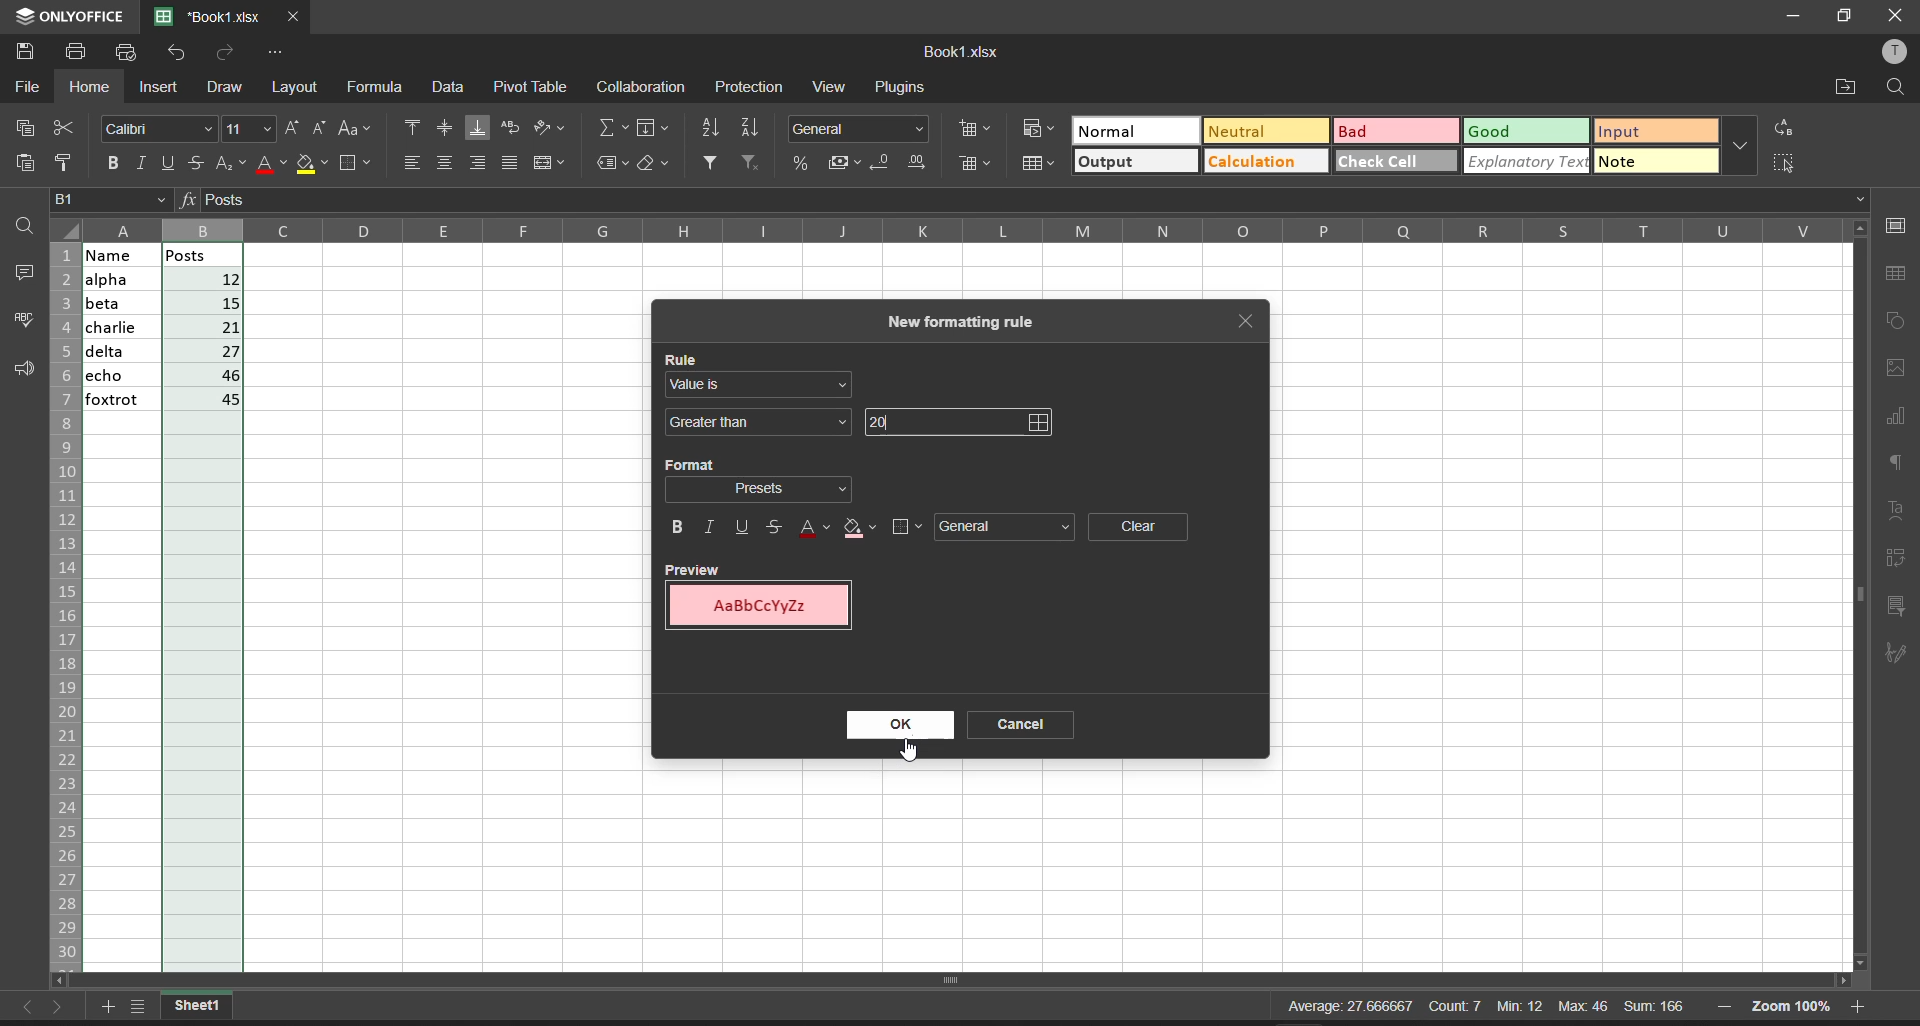 The width and height of the screenshot is (1920, 1026). Describe the element at coordinates (656, 161) in the screenshot. I see `clear` at that location.